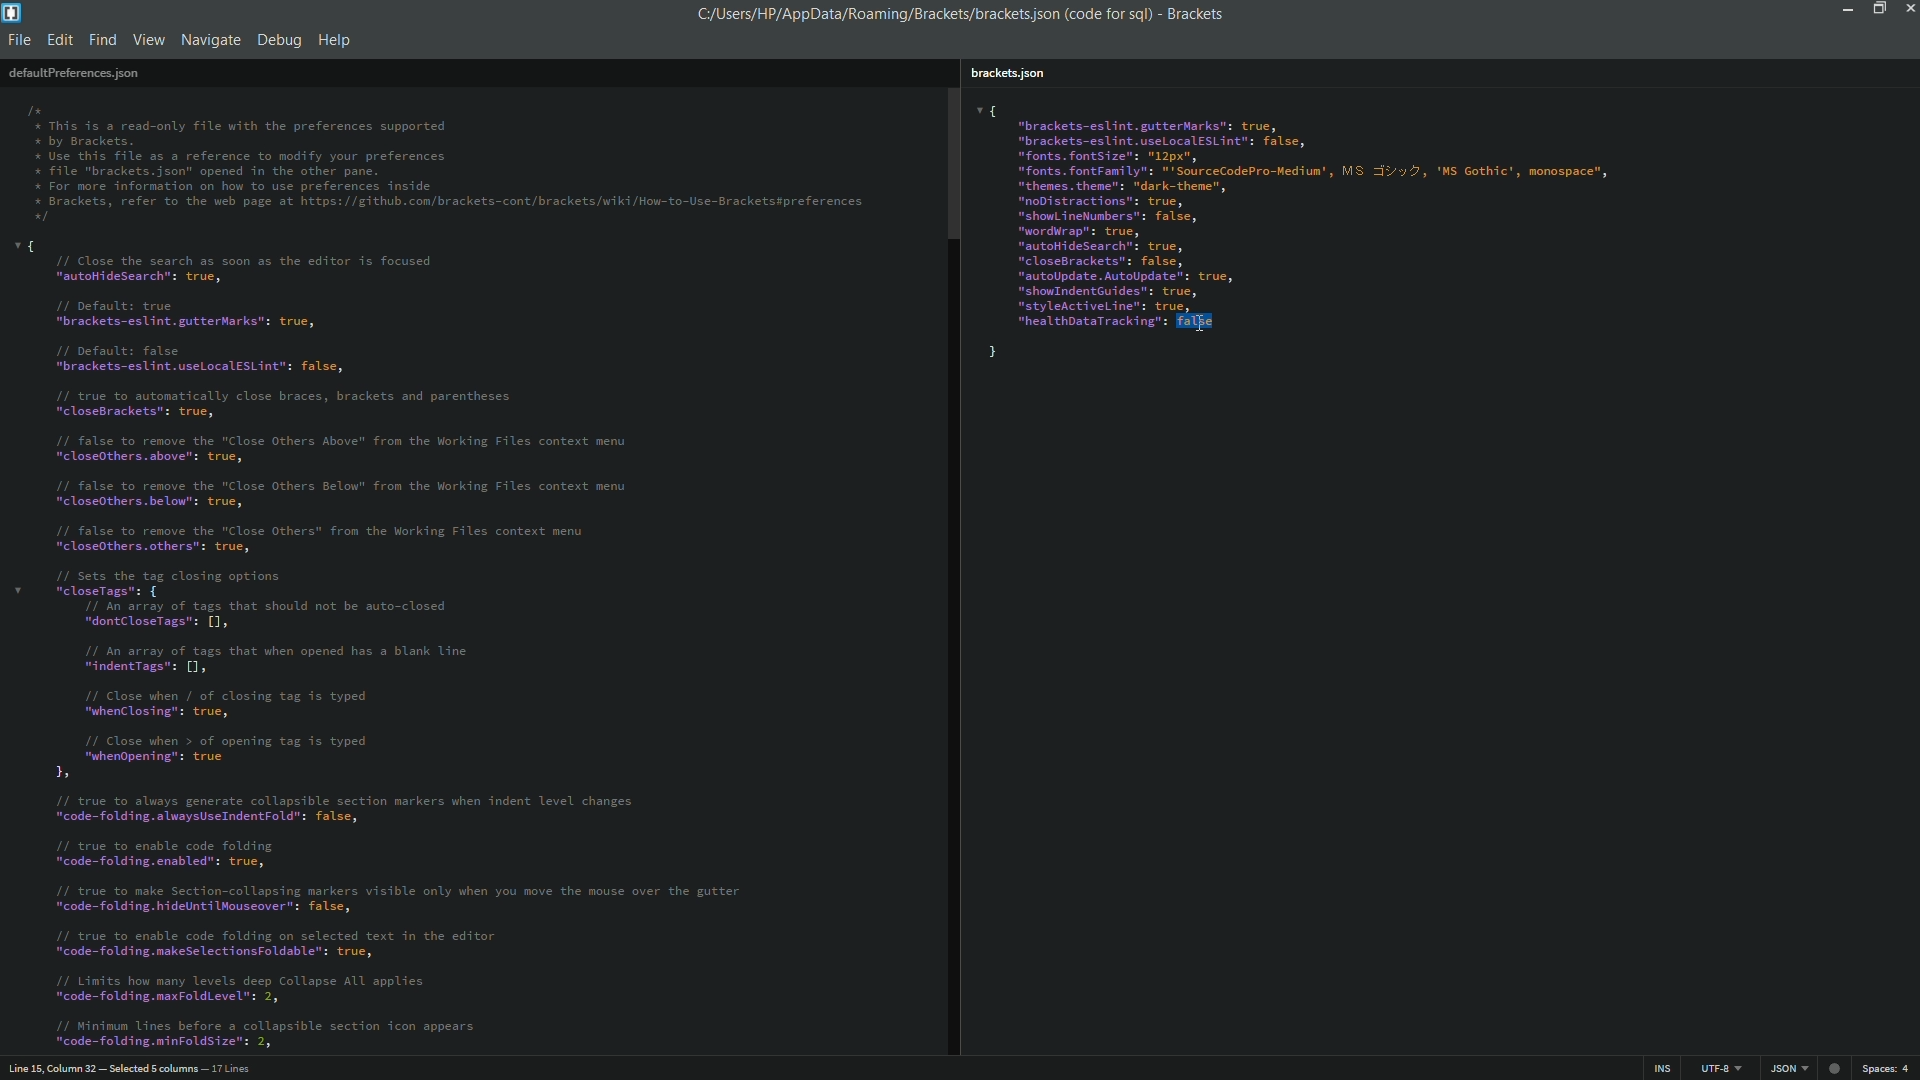 This screenshot has height=1080, width=1920. I want to click on Navigate menu, so click(211, 40).